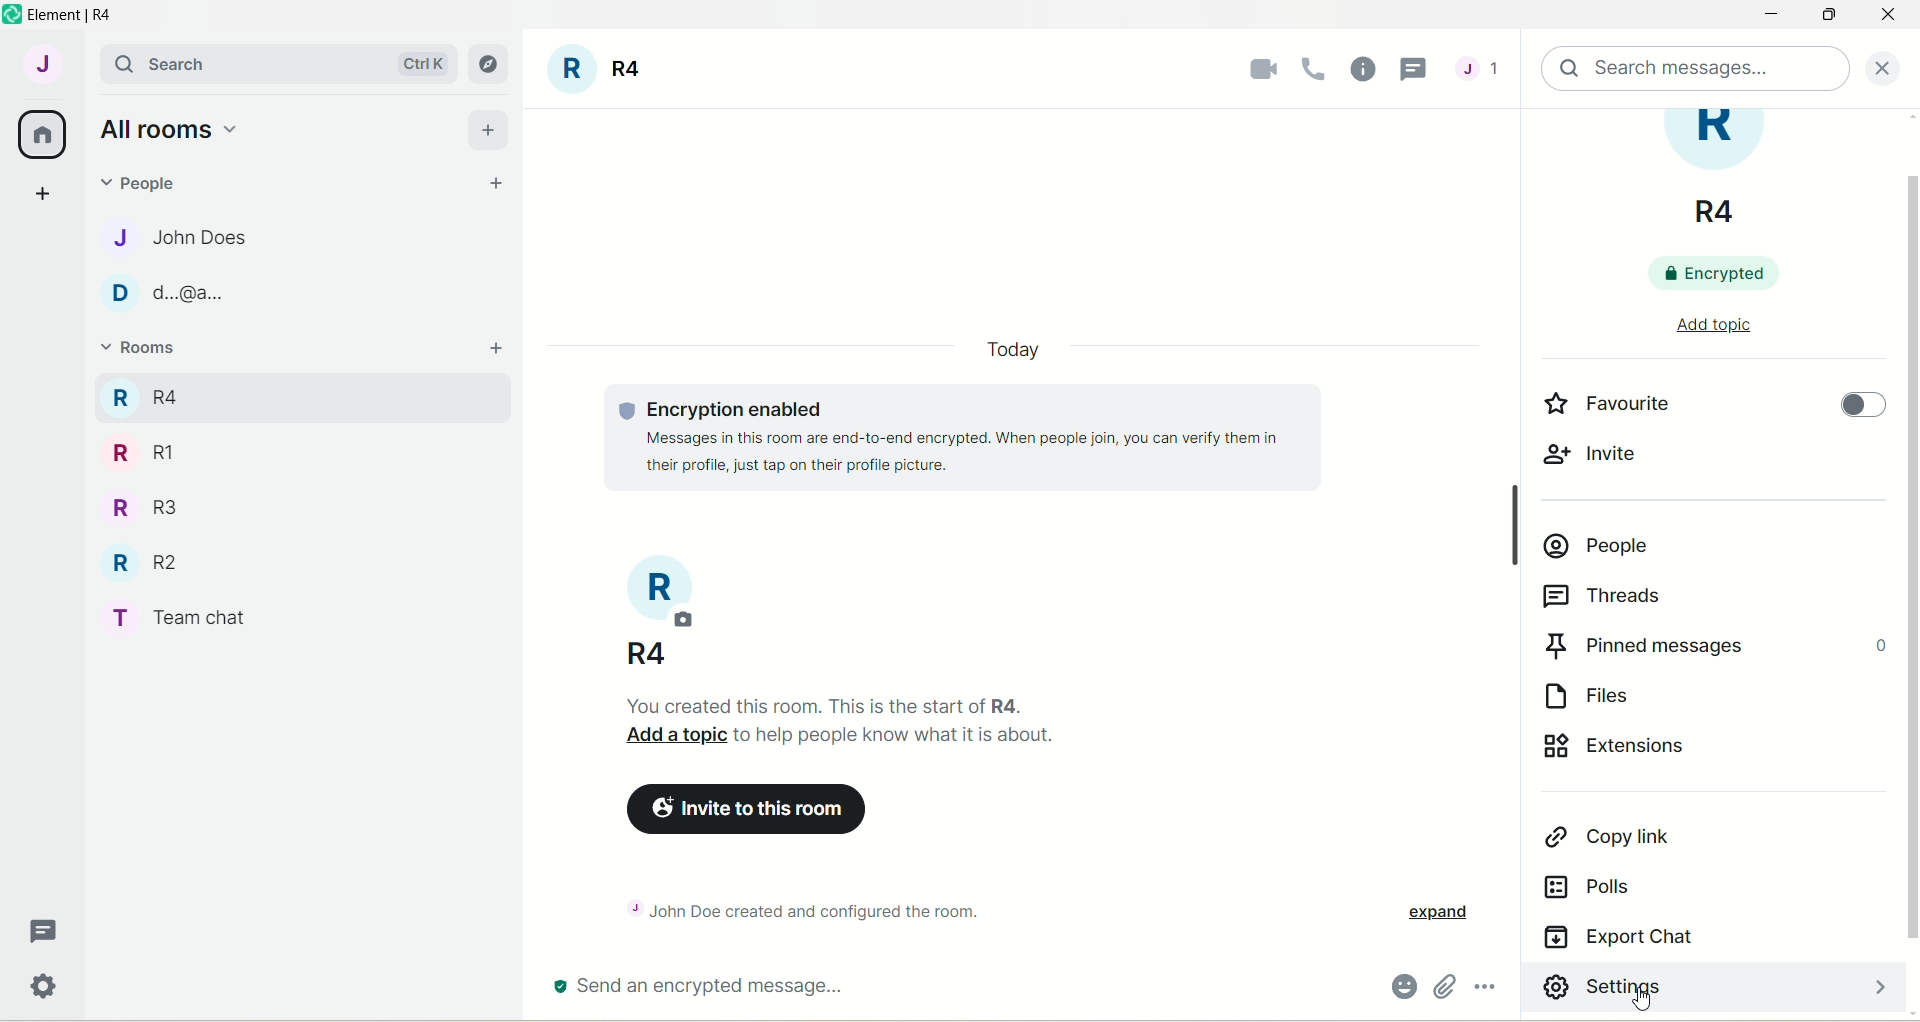 The width and height of the screenshot is (1920, 1022). Describe the element at coordinates (1713, 322) in the screenshot. I see `add topic` at that location.